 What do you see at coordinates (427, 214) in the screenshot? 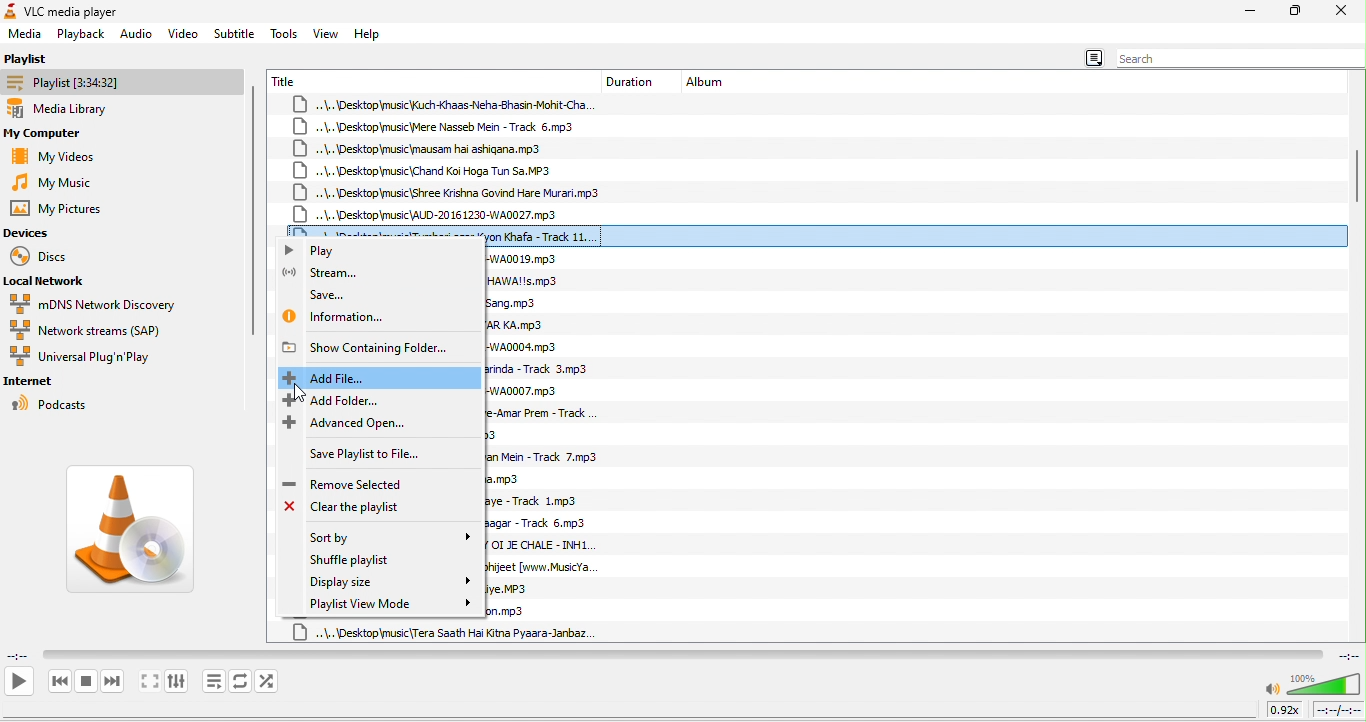
I see `\..\Desktop\music\AUD-20161230-WA0027.mp3` at bounding box center [427, 214].